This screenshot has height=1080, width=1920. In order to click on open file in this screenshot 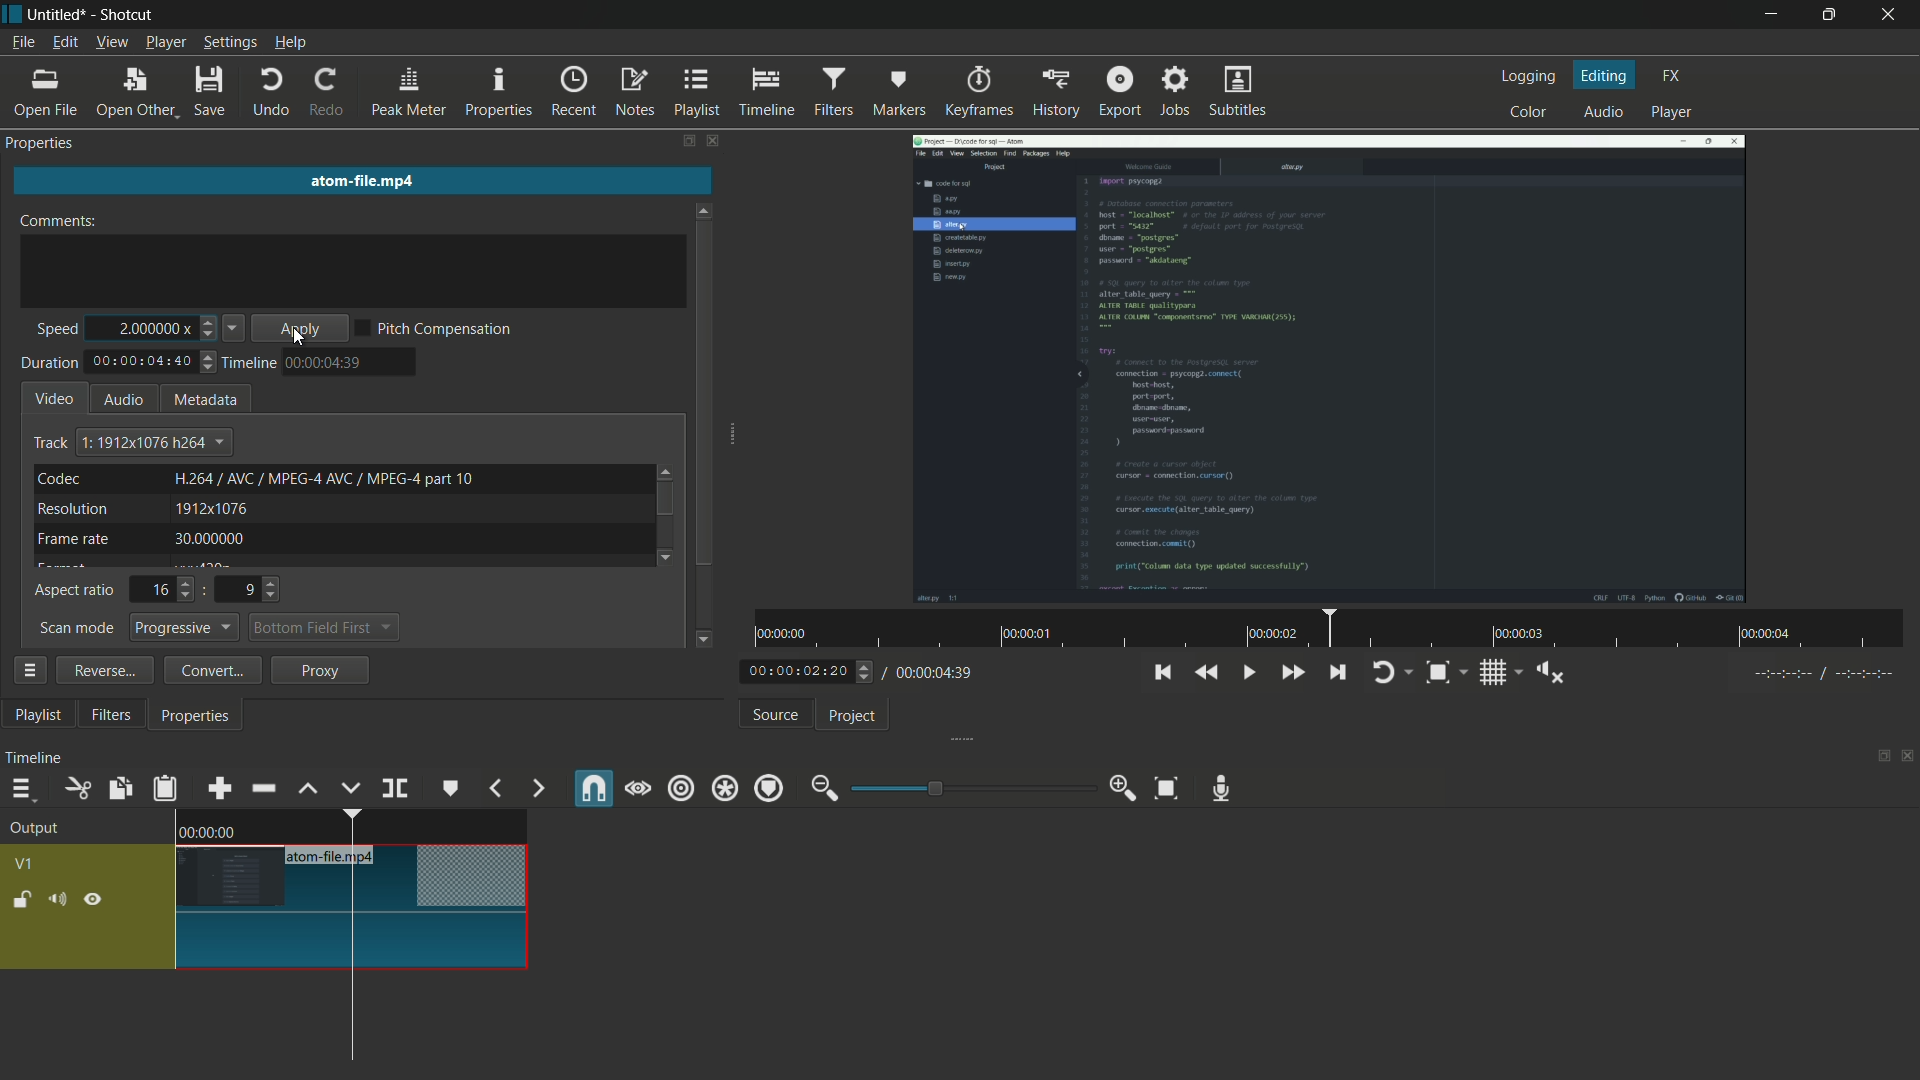, I will do `click(44, 95)`.